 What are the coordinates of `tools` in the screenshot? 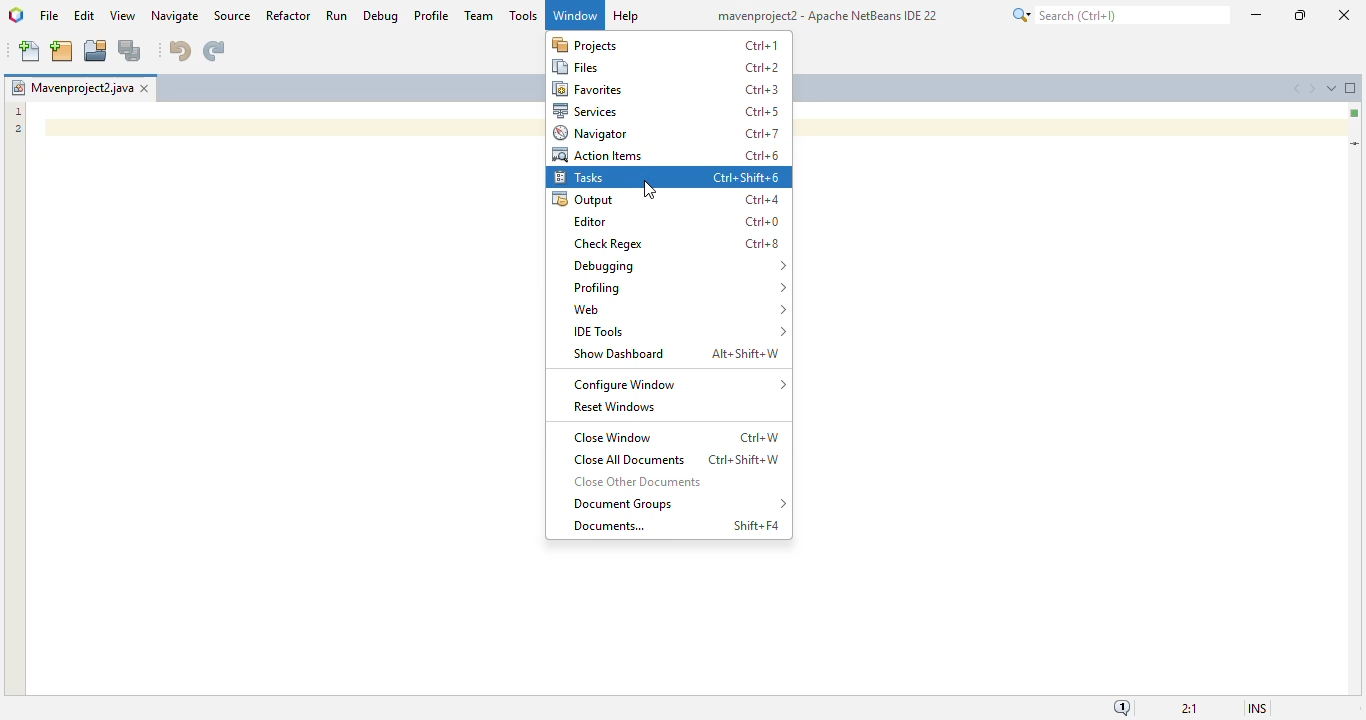 It's located at (523, 15).